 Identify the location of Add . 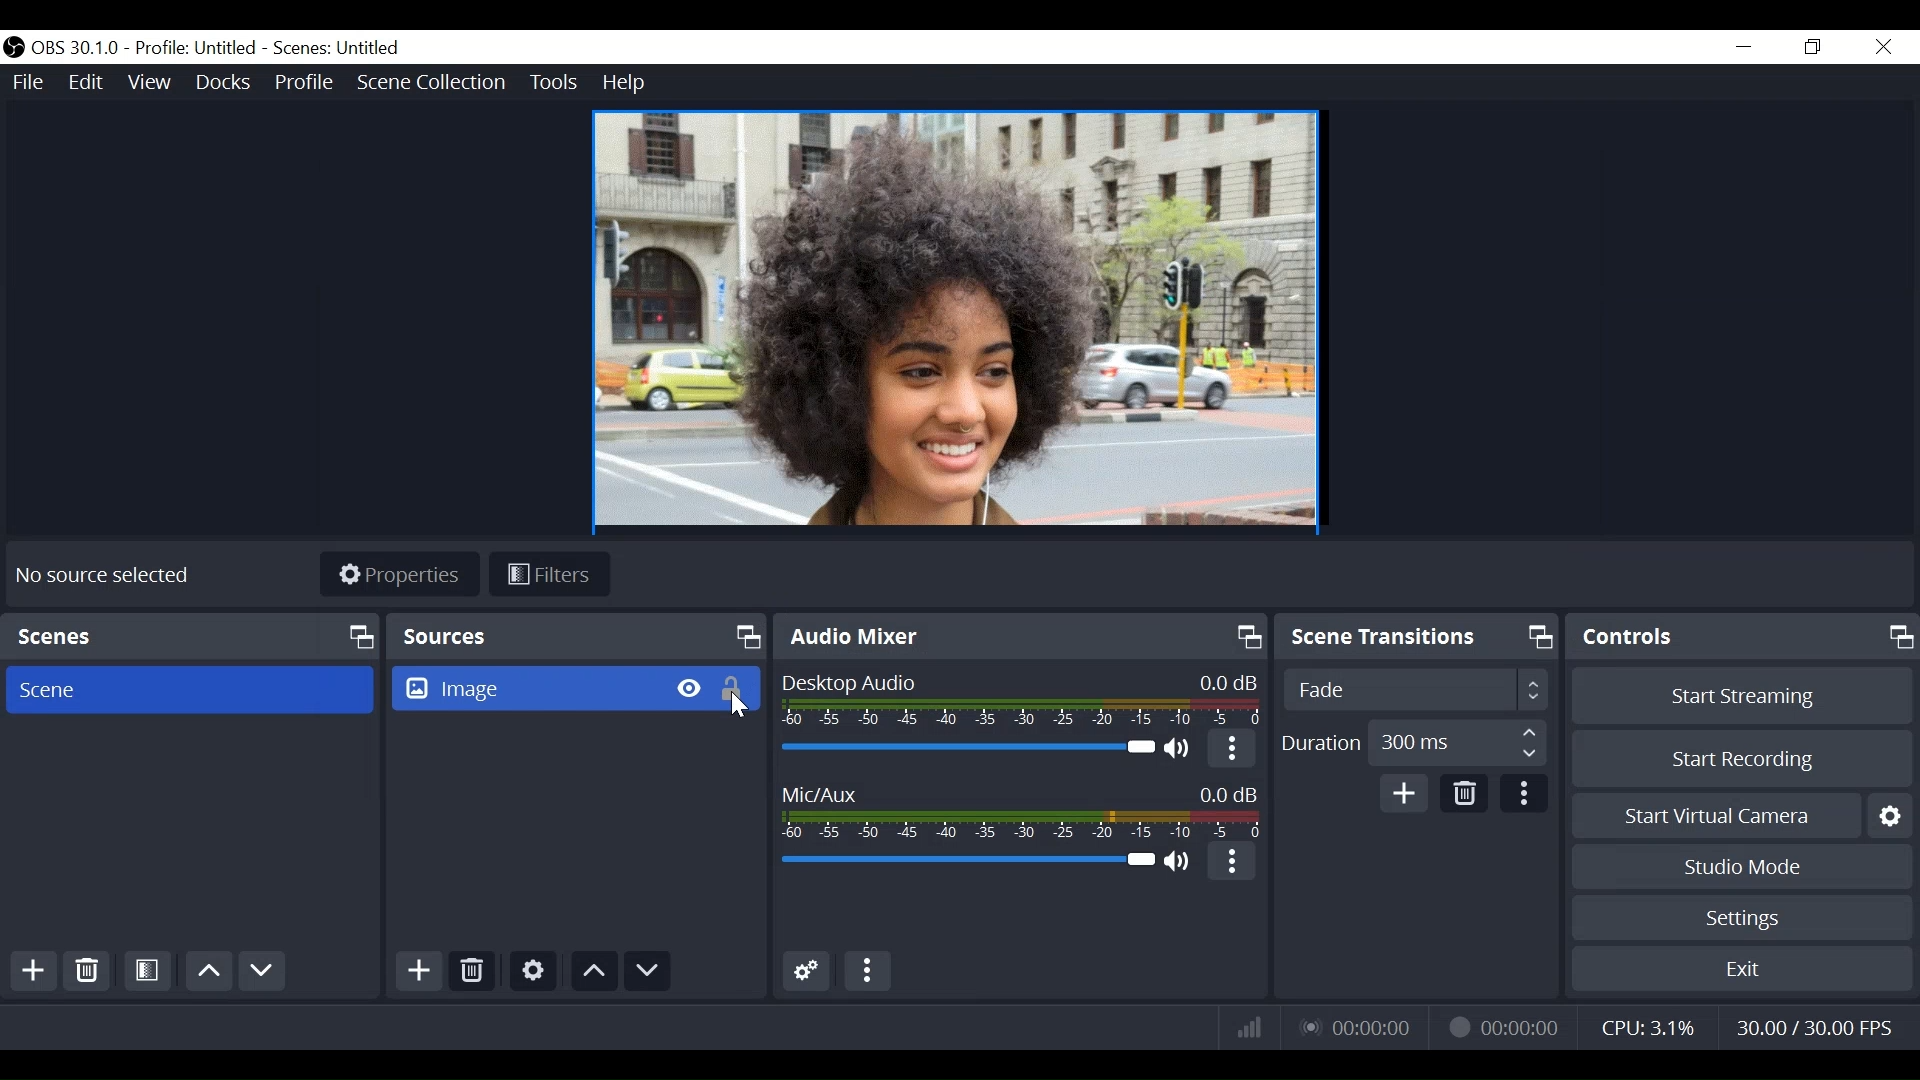
(419, 974).